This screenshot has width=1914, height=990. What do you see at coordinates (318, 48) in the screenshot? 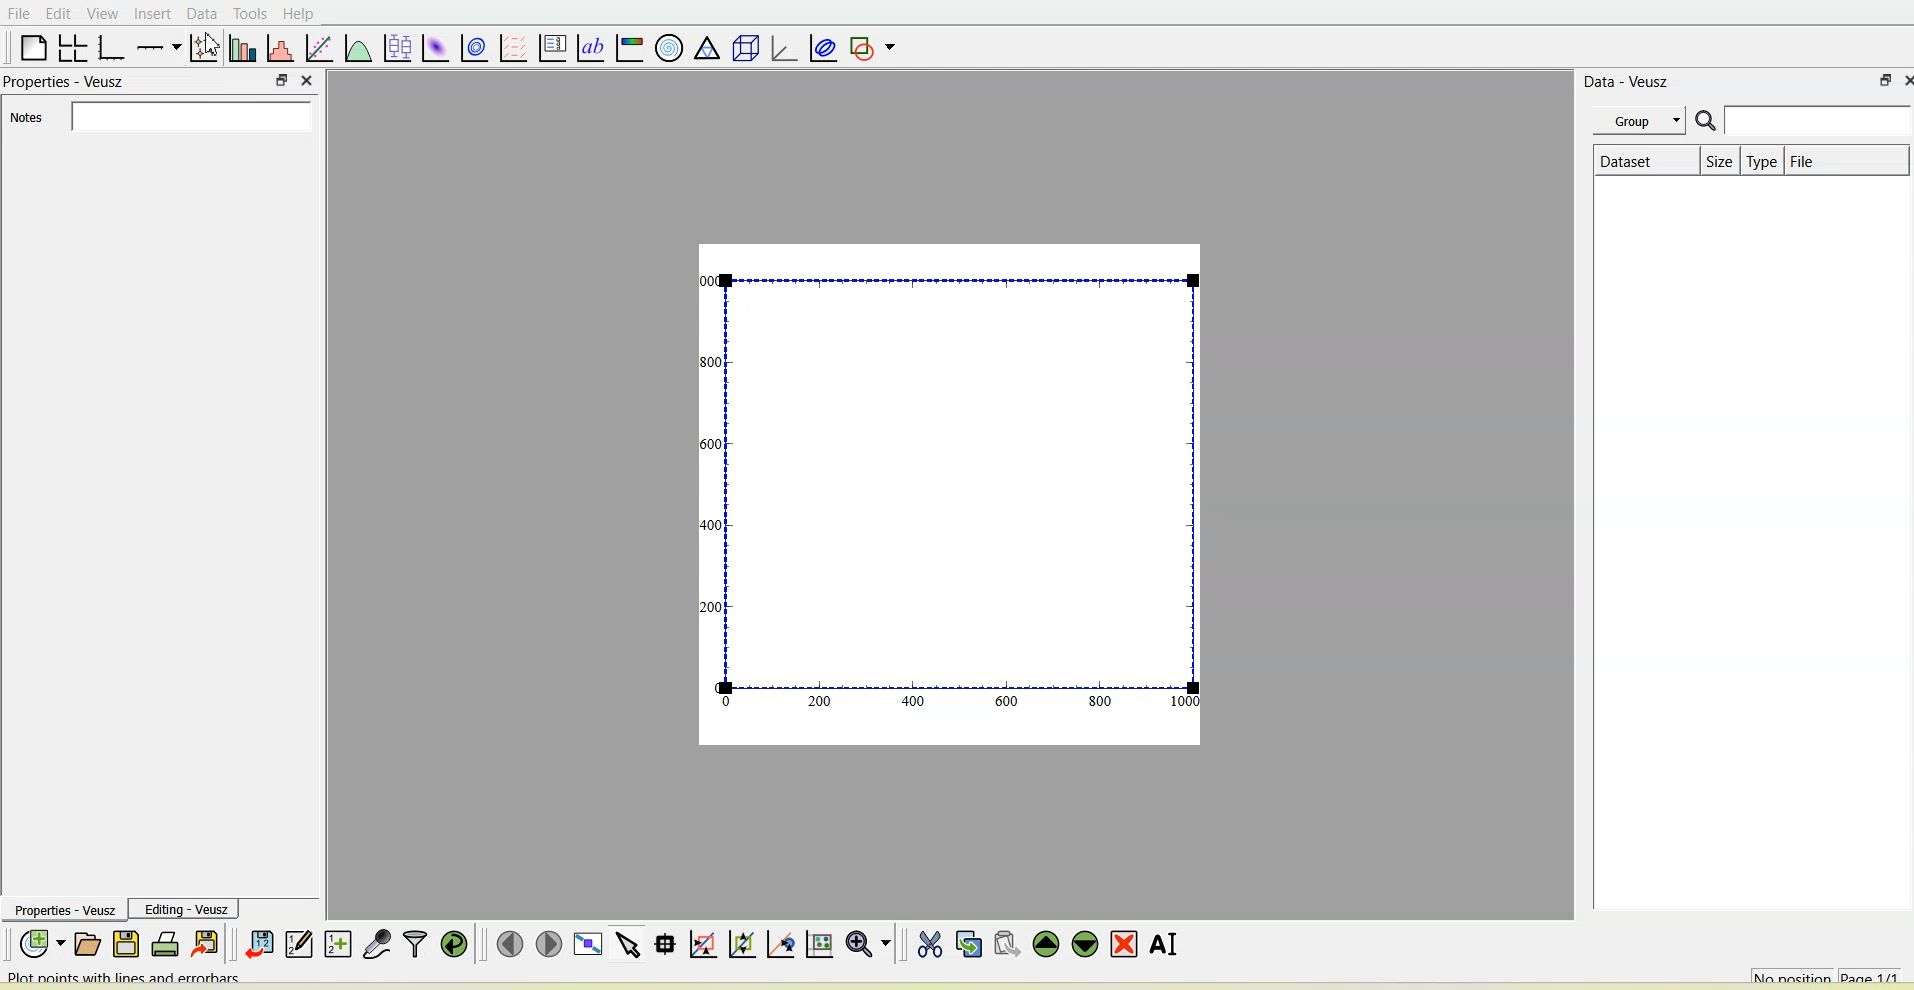
I see `fit a function to data` at bounding box center [318, 48].